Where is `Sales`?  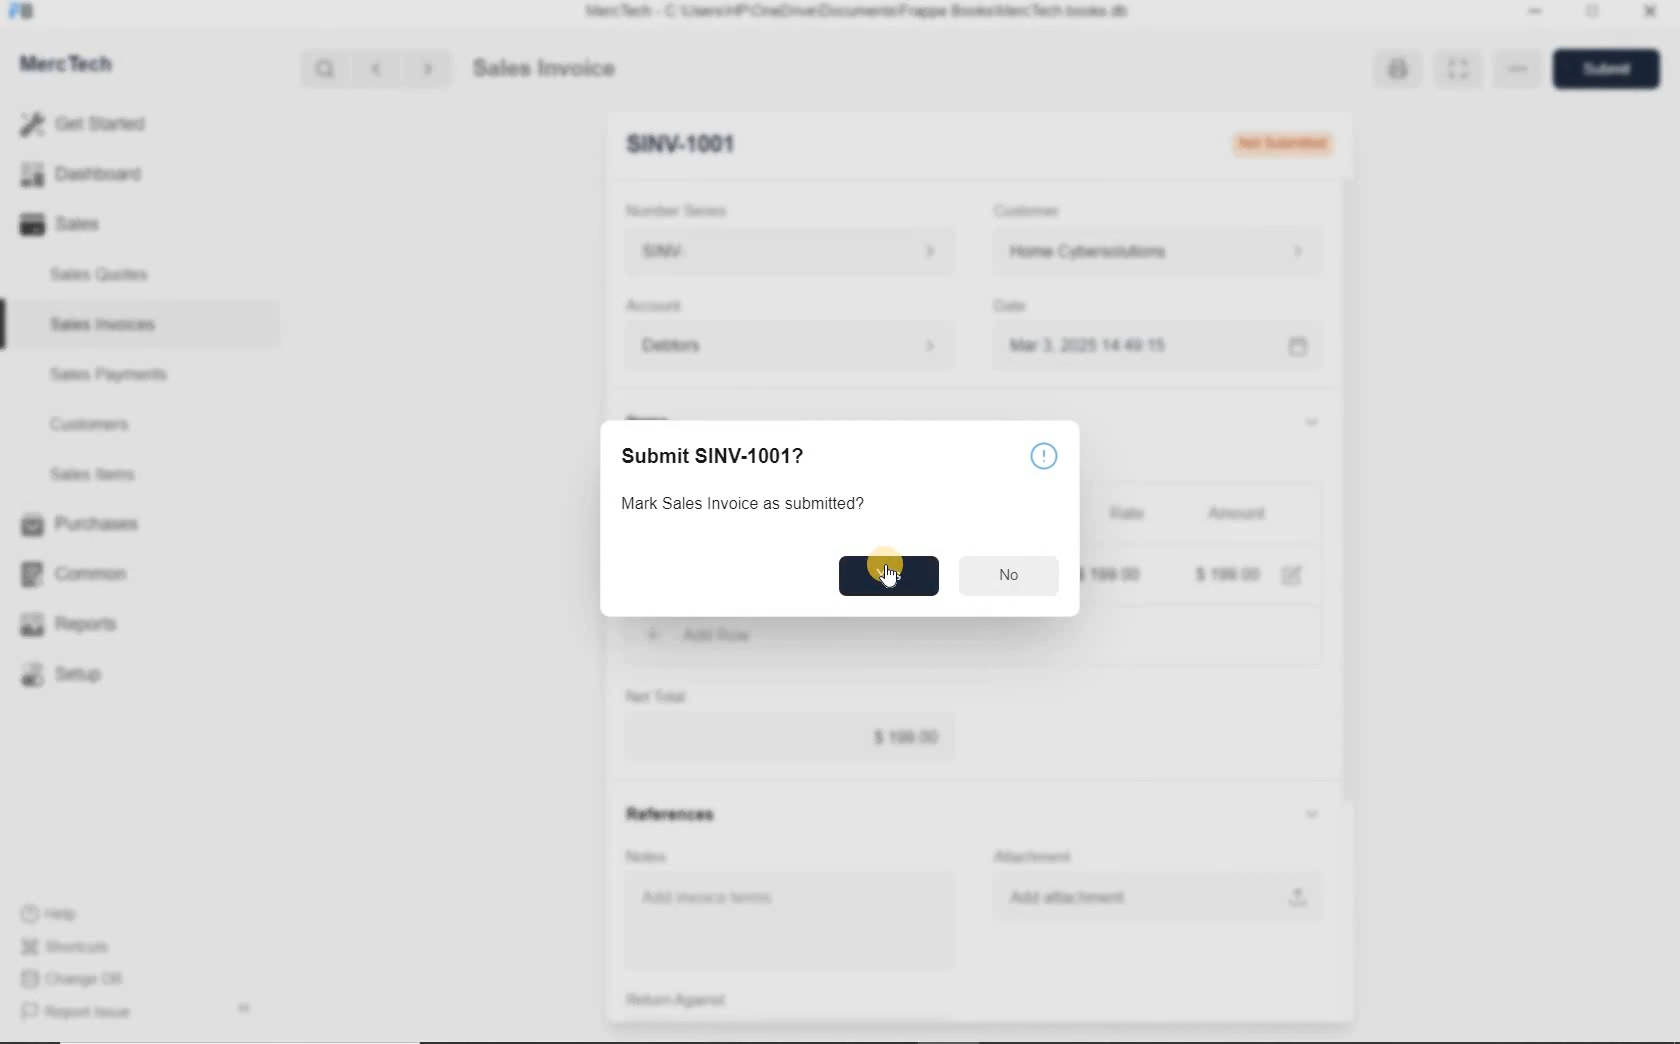 Sales is located at coordinates (90, 224).